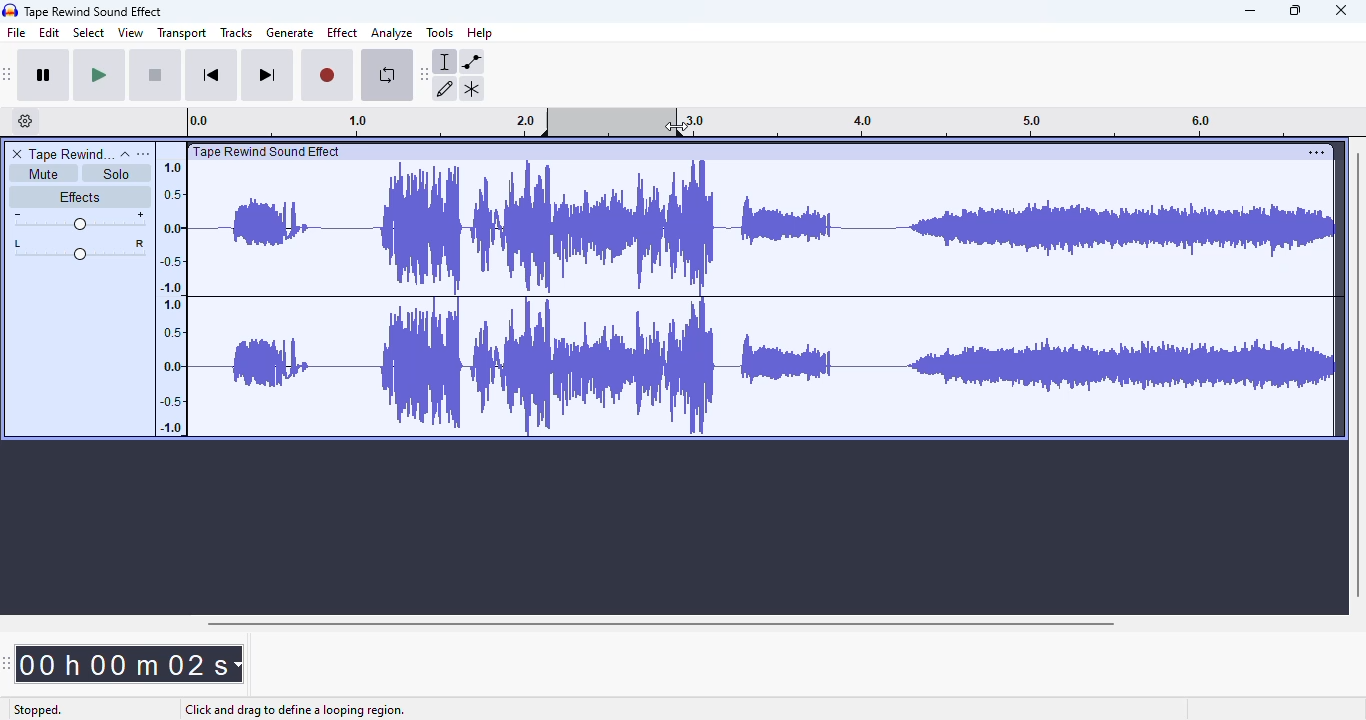  I want to click on effects, so click(79, 199).